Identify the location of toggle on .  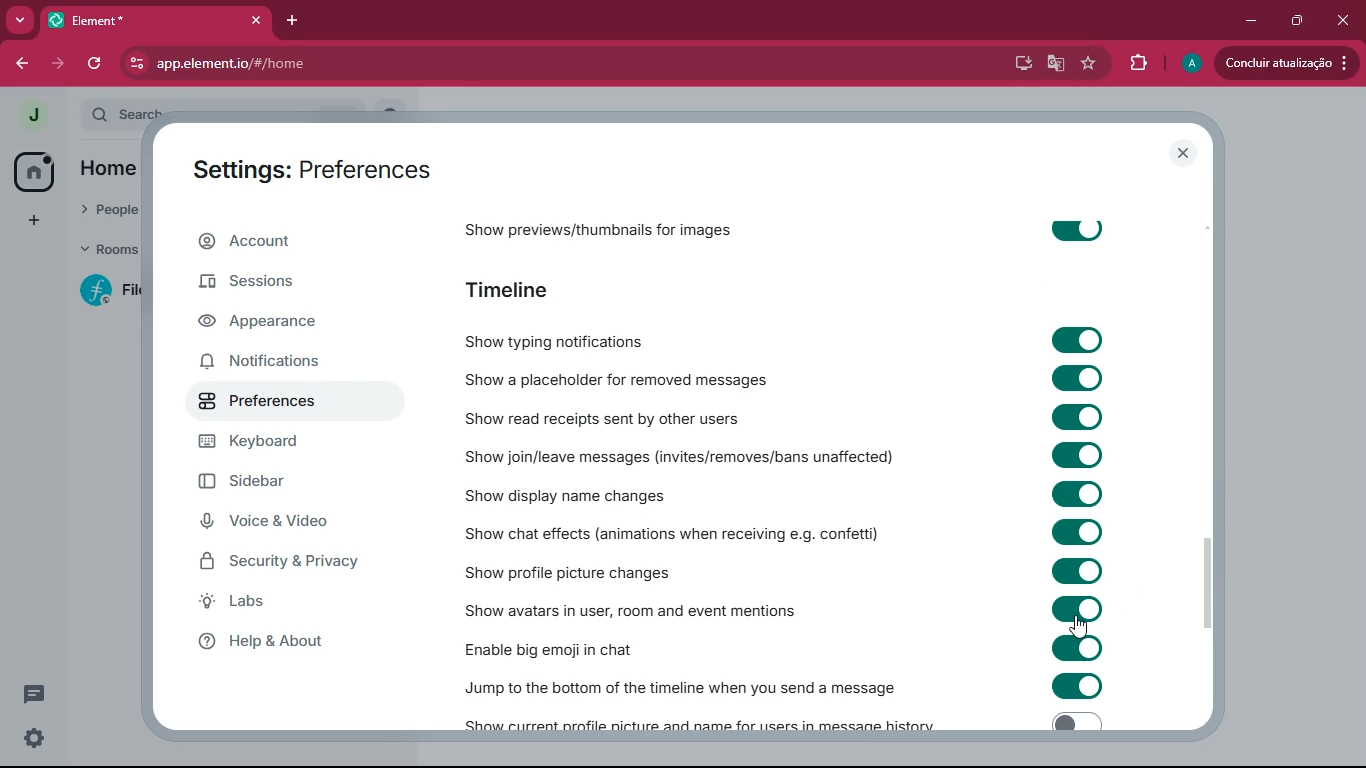
(1076, 493).